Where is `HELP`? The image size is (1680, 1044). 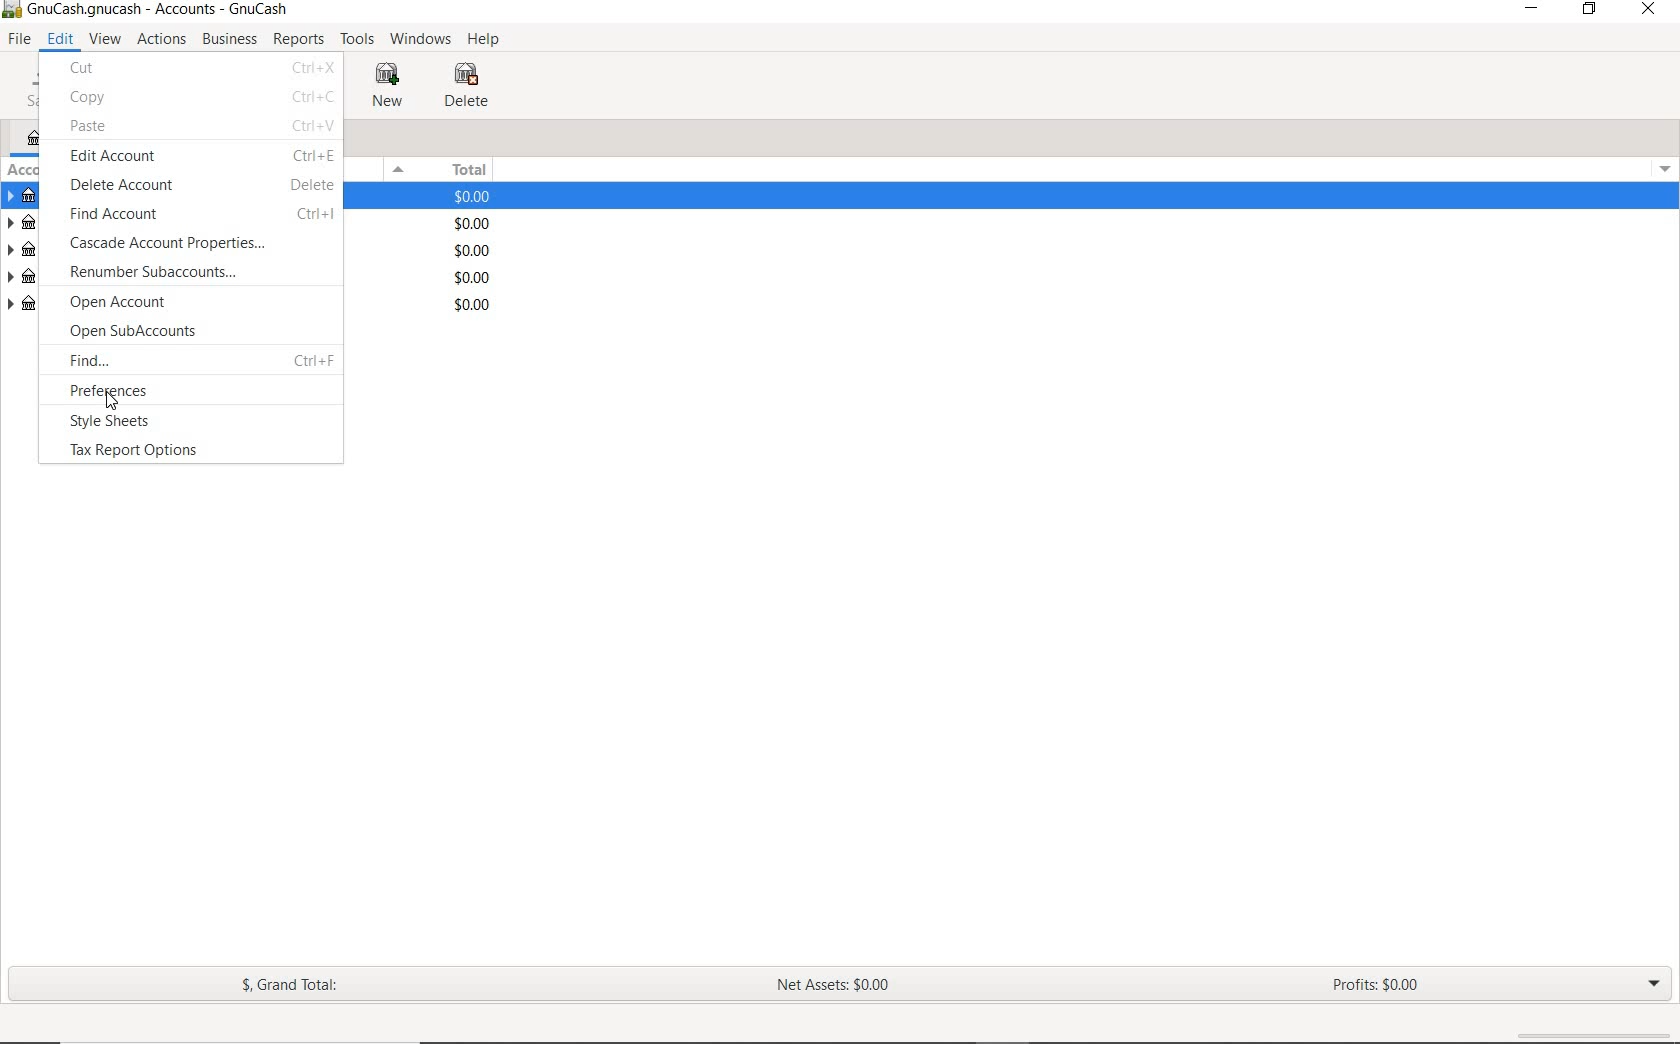 HELP is located at coordinates (485, 41).